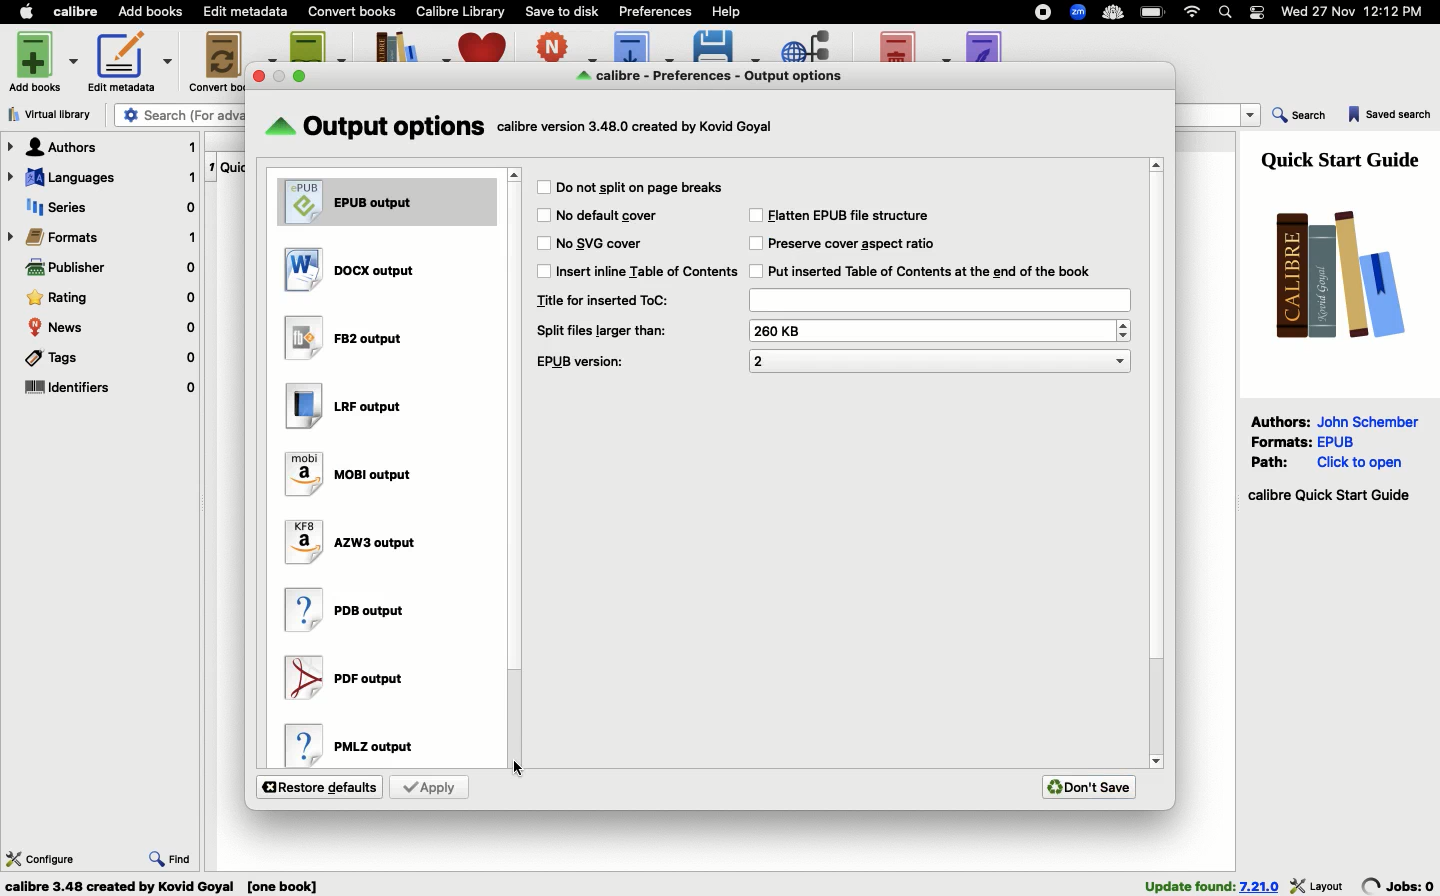 This screenshot has width=1440, height=896. I want to click on layout, so click(1318, 885).